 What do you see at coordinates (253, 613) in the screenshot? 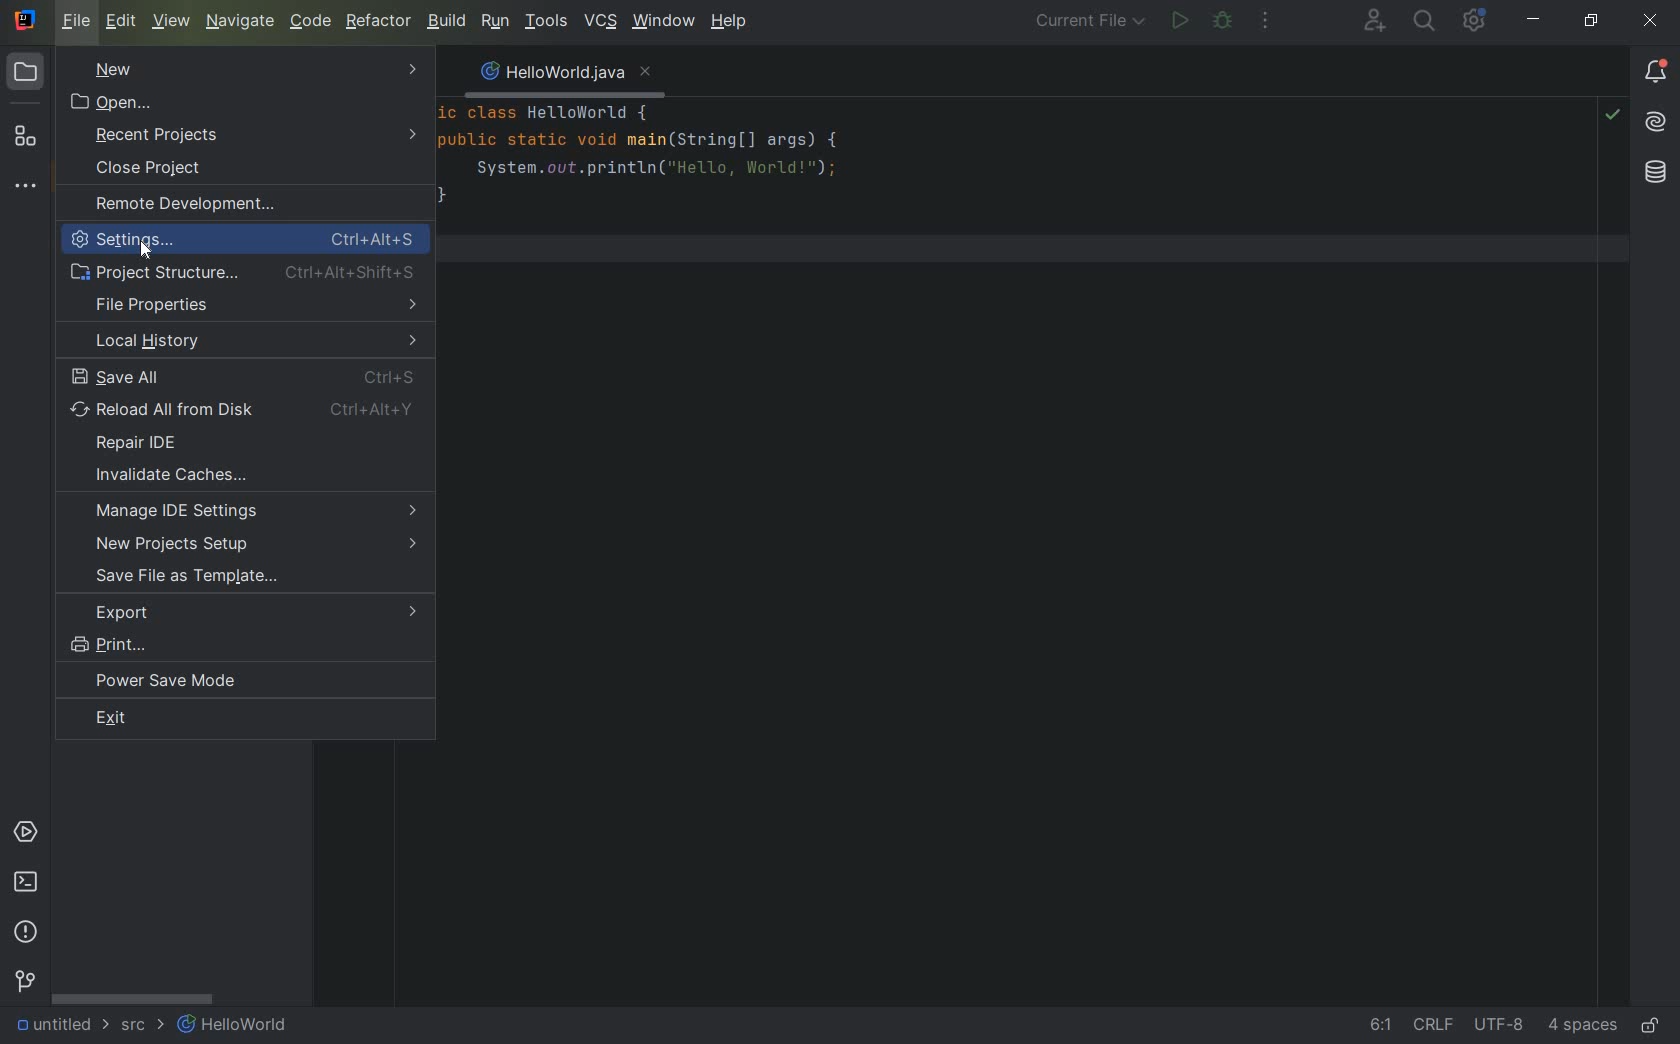
I see `export` at bounding box center [253, 613].